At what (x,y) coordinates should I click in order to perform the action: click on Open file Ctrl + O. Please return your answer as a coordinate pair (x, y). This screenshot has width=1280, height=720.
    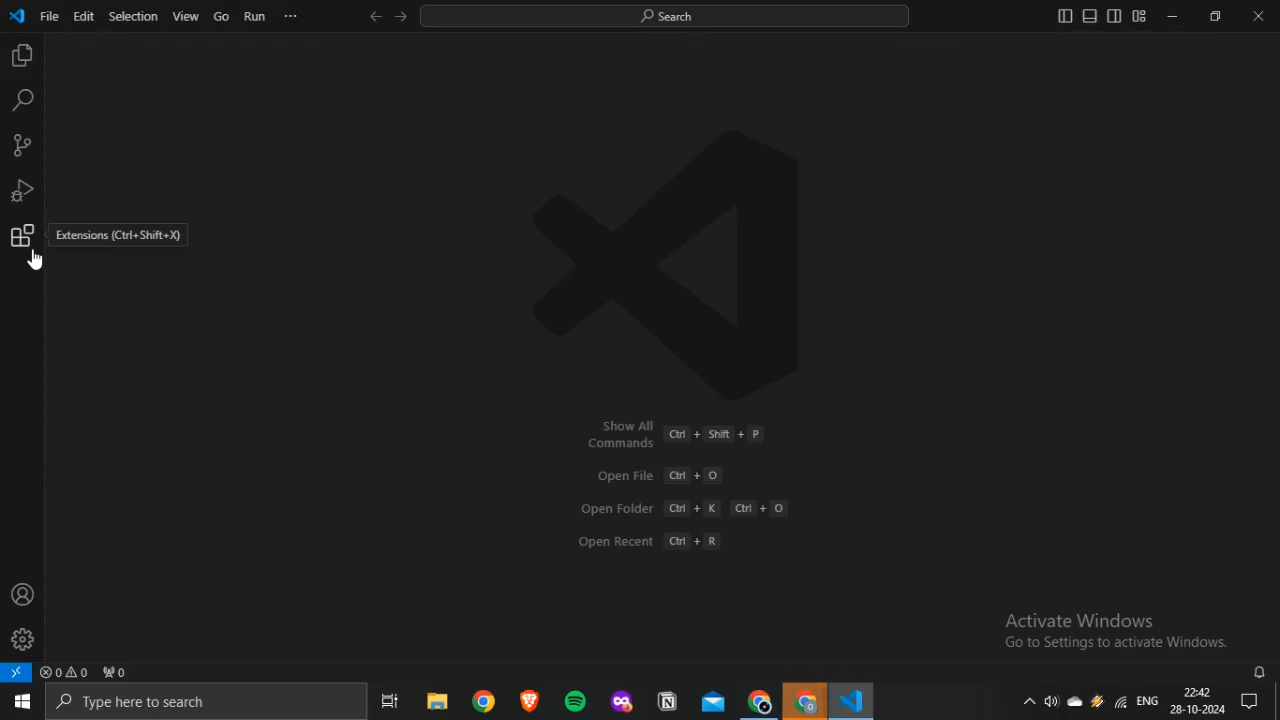
    Looking at the image, I should click on (659, 476).